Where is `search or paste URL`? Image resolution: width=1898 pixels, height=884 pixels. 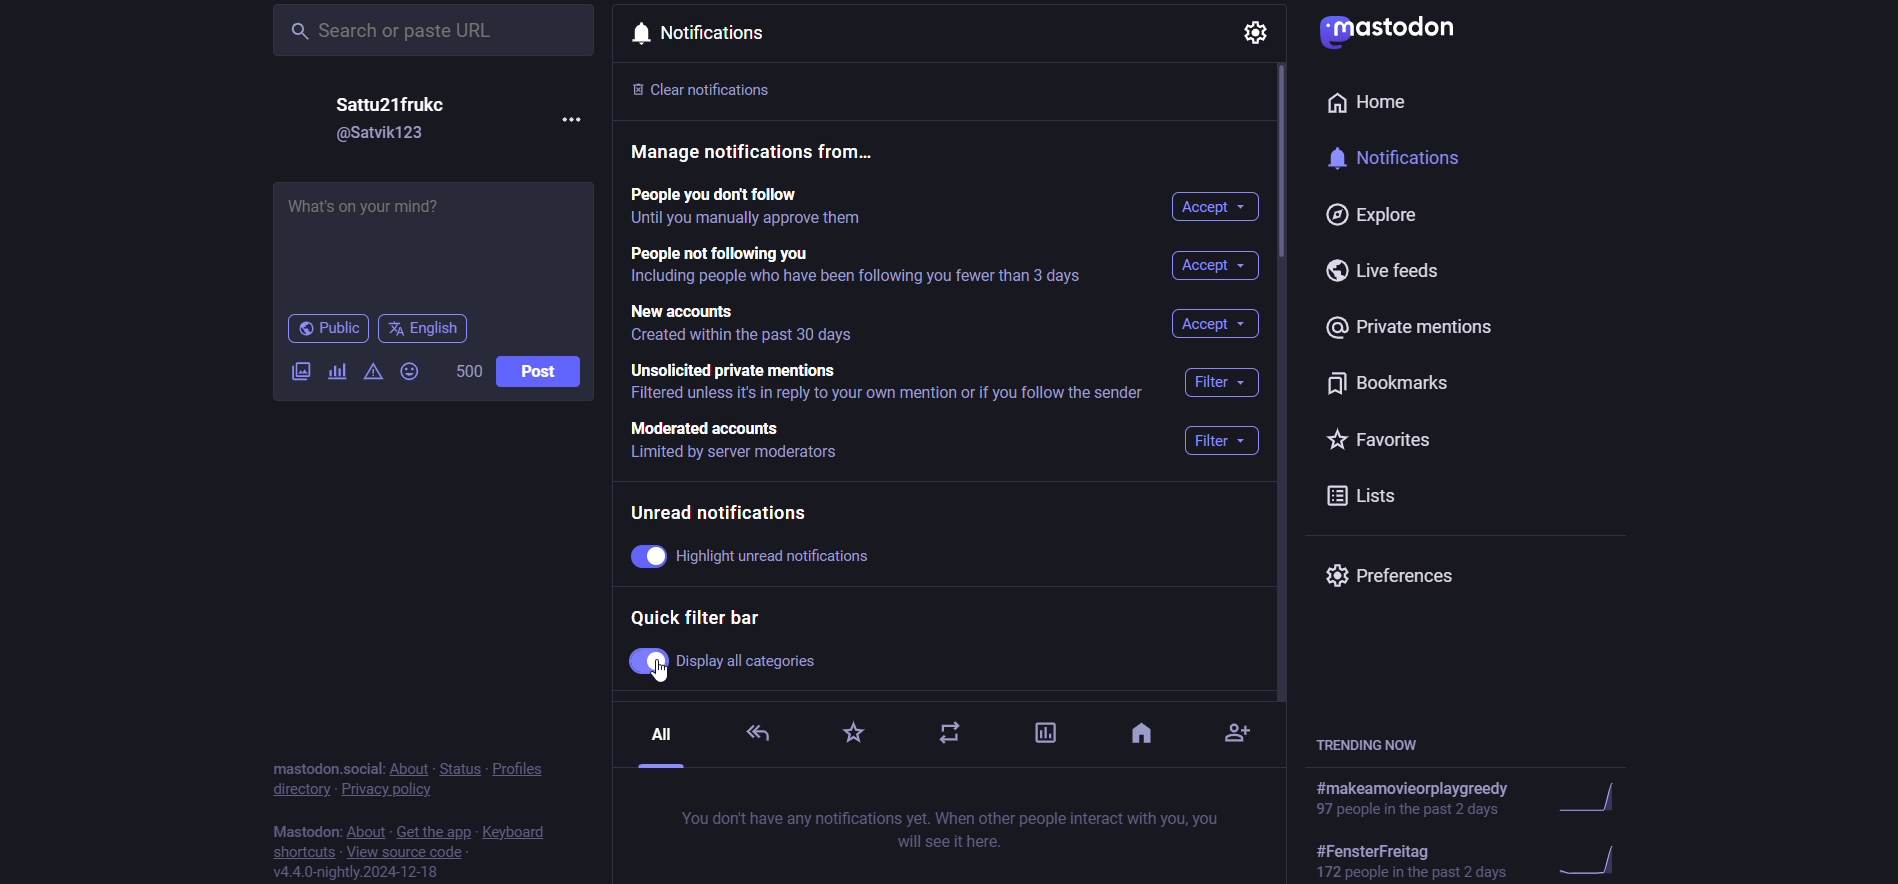
search or paste URL is located at coordinates (428, 32).